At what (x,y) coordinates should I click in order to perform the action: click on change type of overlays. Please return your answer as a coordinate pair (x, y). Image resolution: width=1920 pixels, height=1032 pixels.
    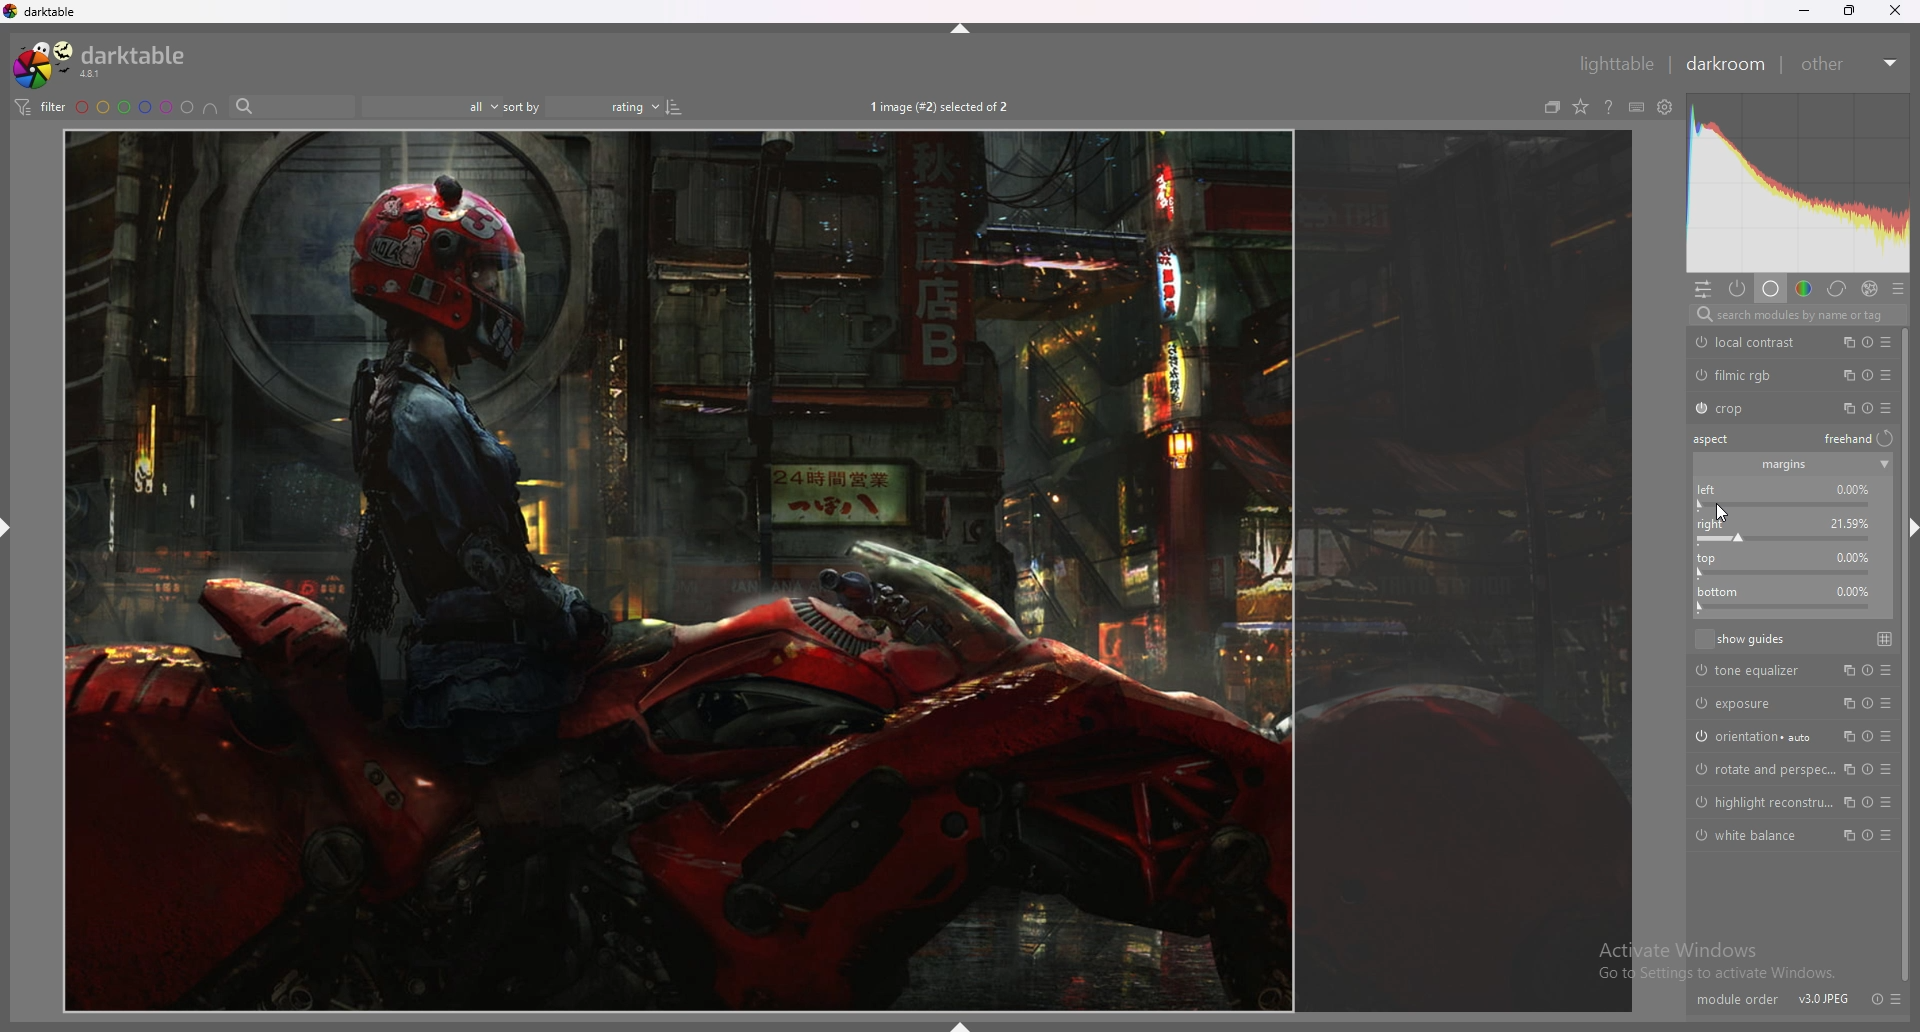
    Looking at the image, I should click on (1580, 107).